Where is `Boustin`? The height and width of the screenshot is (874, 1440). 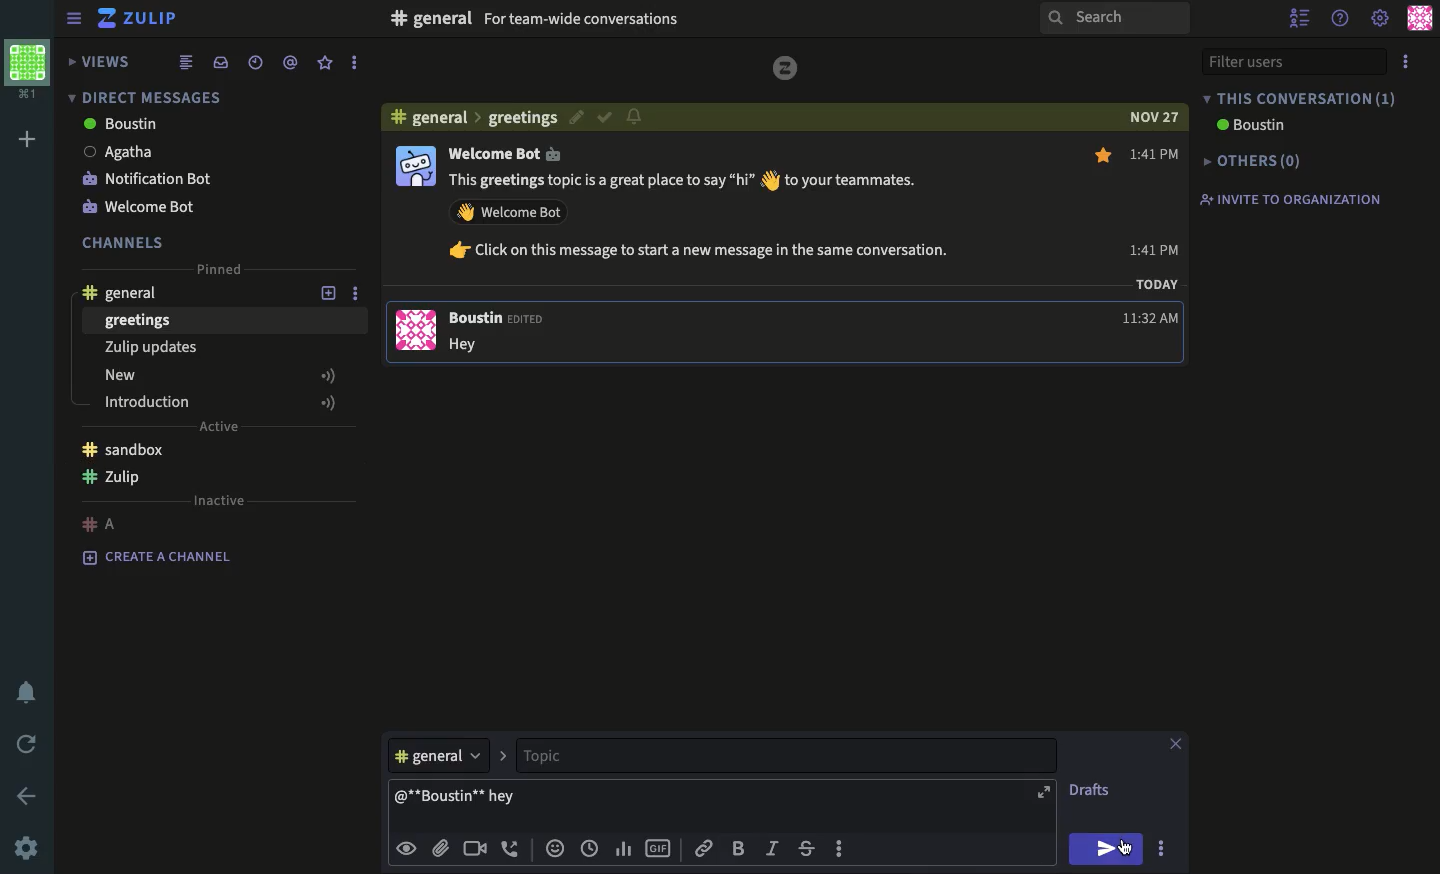 Boustin is located at coordinates (501, 320).